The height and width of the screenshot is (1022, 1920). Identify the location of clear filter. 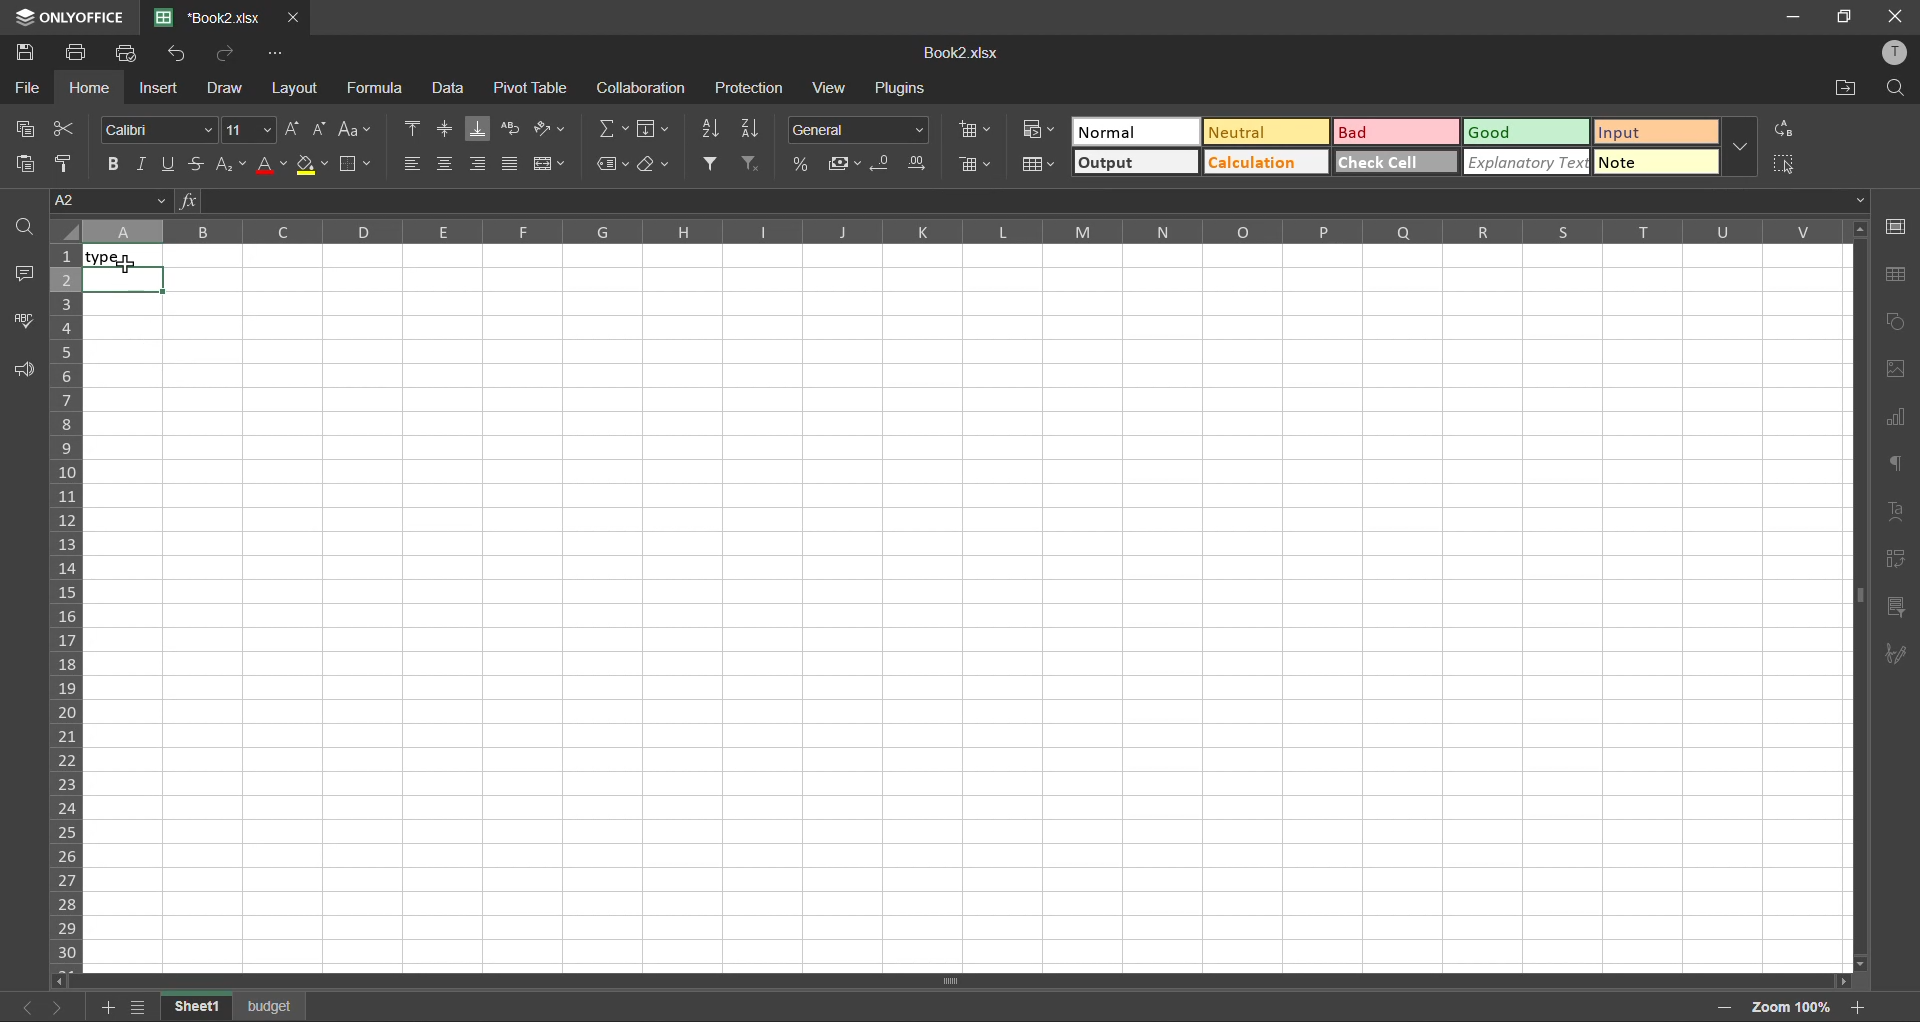
(750, 165).